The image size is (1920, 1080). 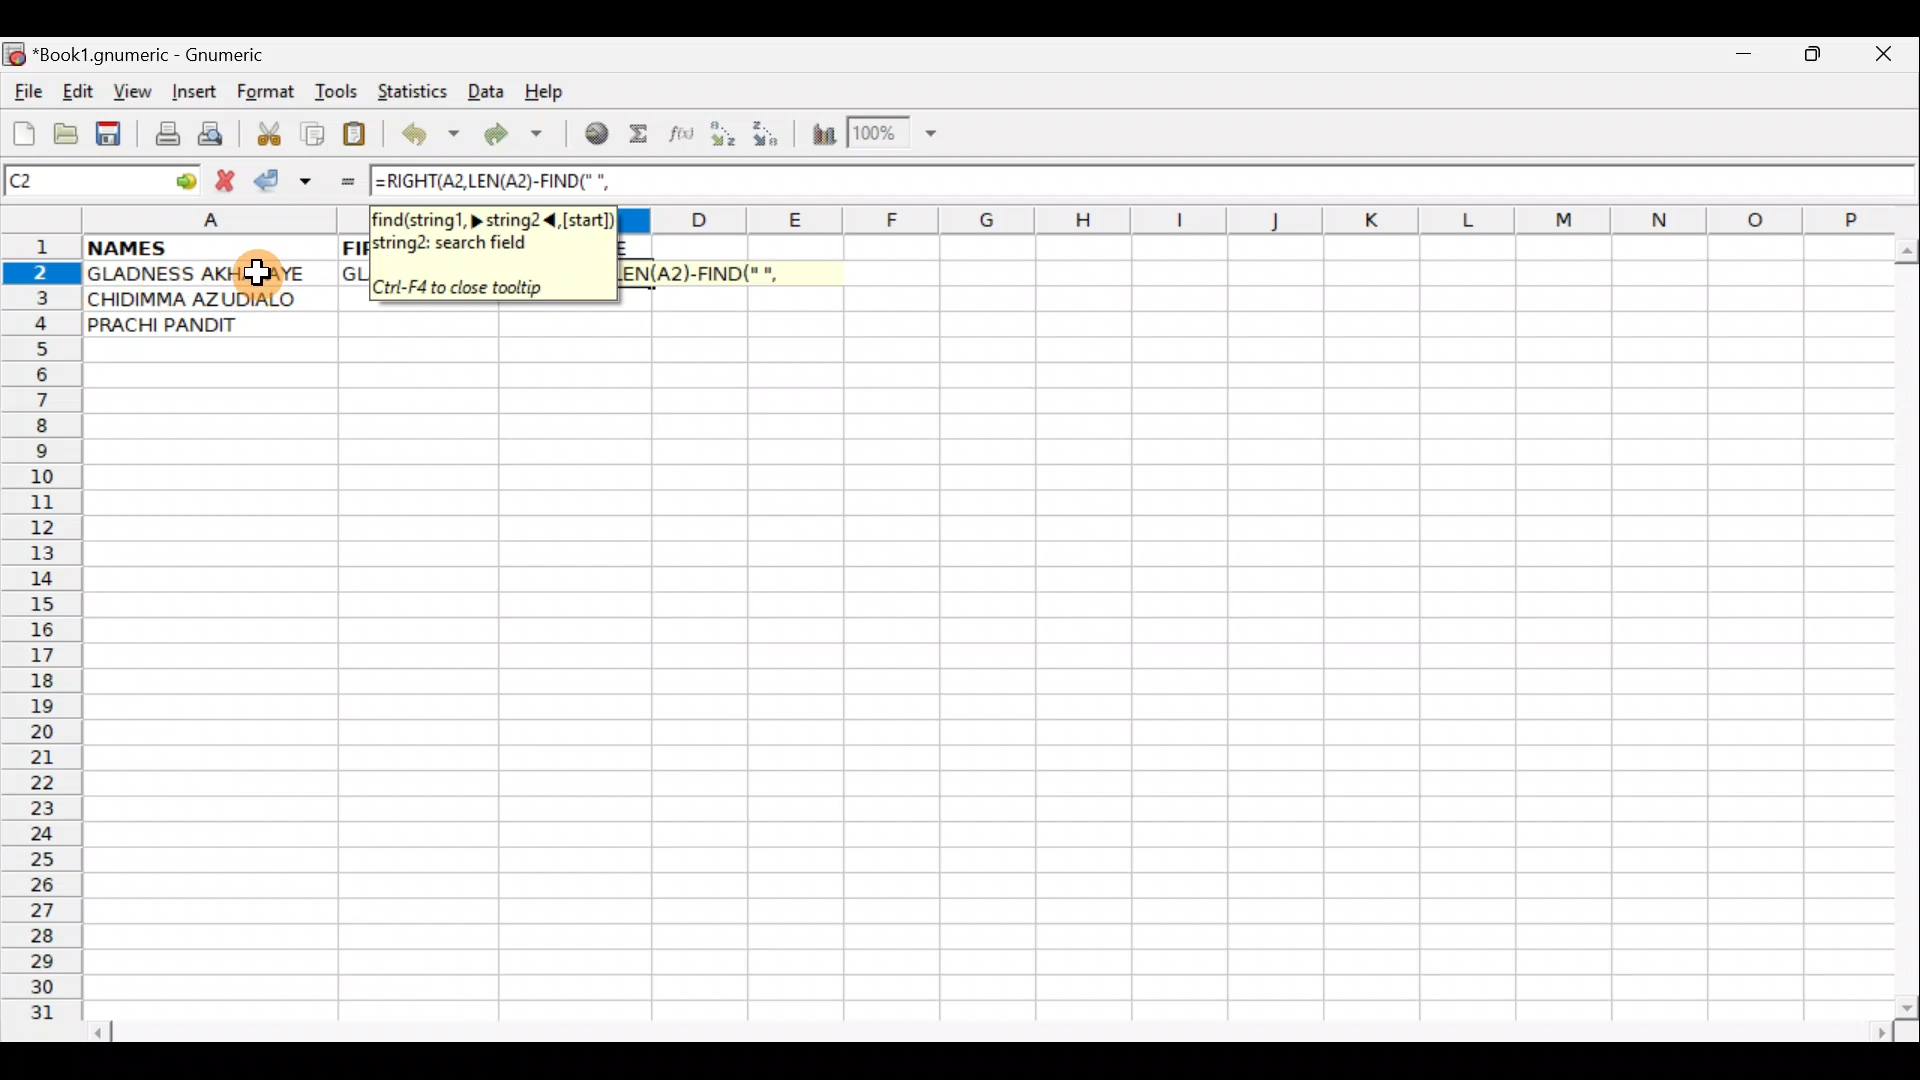 What do you see at coordinates (1277, 181) in the screenshot?
I see `Formula bar` at bounding box center [1277, 181].